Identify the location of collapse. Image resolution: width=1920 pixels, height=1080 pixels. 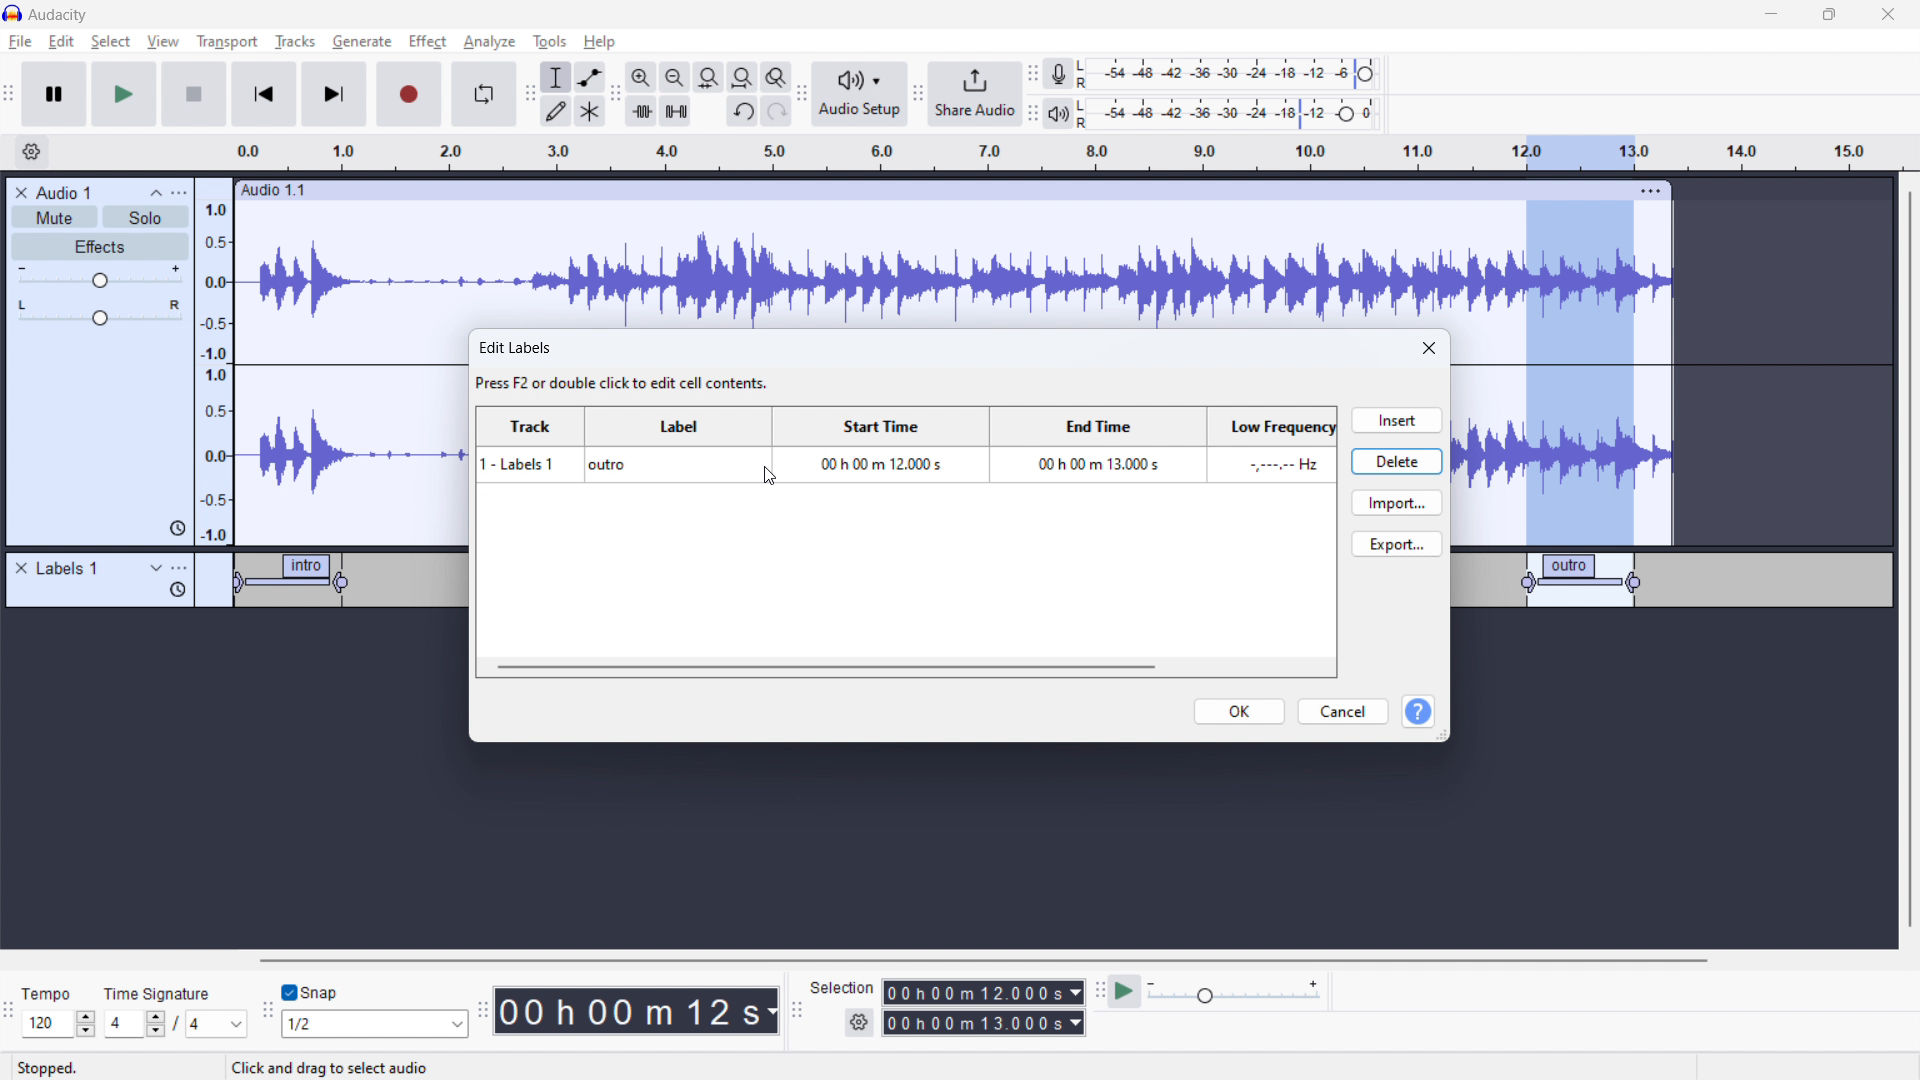
(156, 193).